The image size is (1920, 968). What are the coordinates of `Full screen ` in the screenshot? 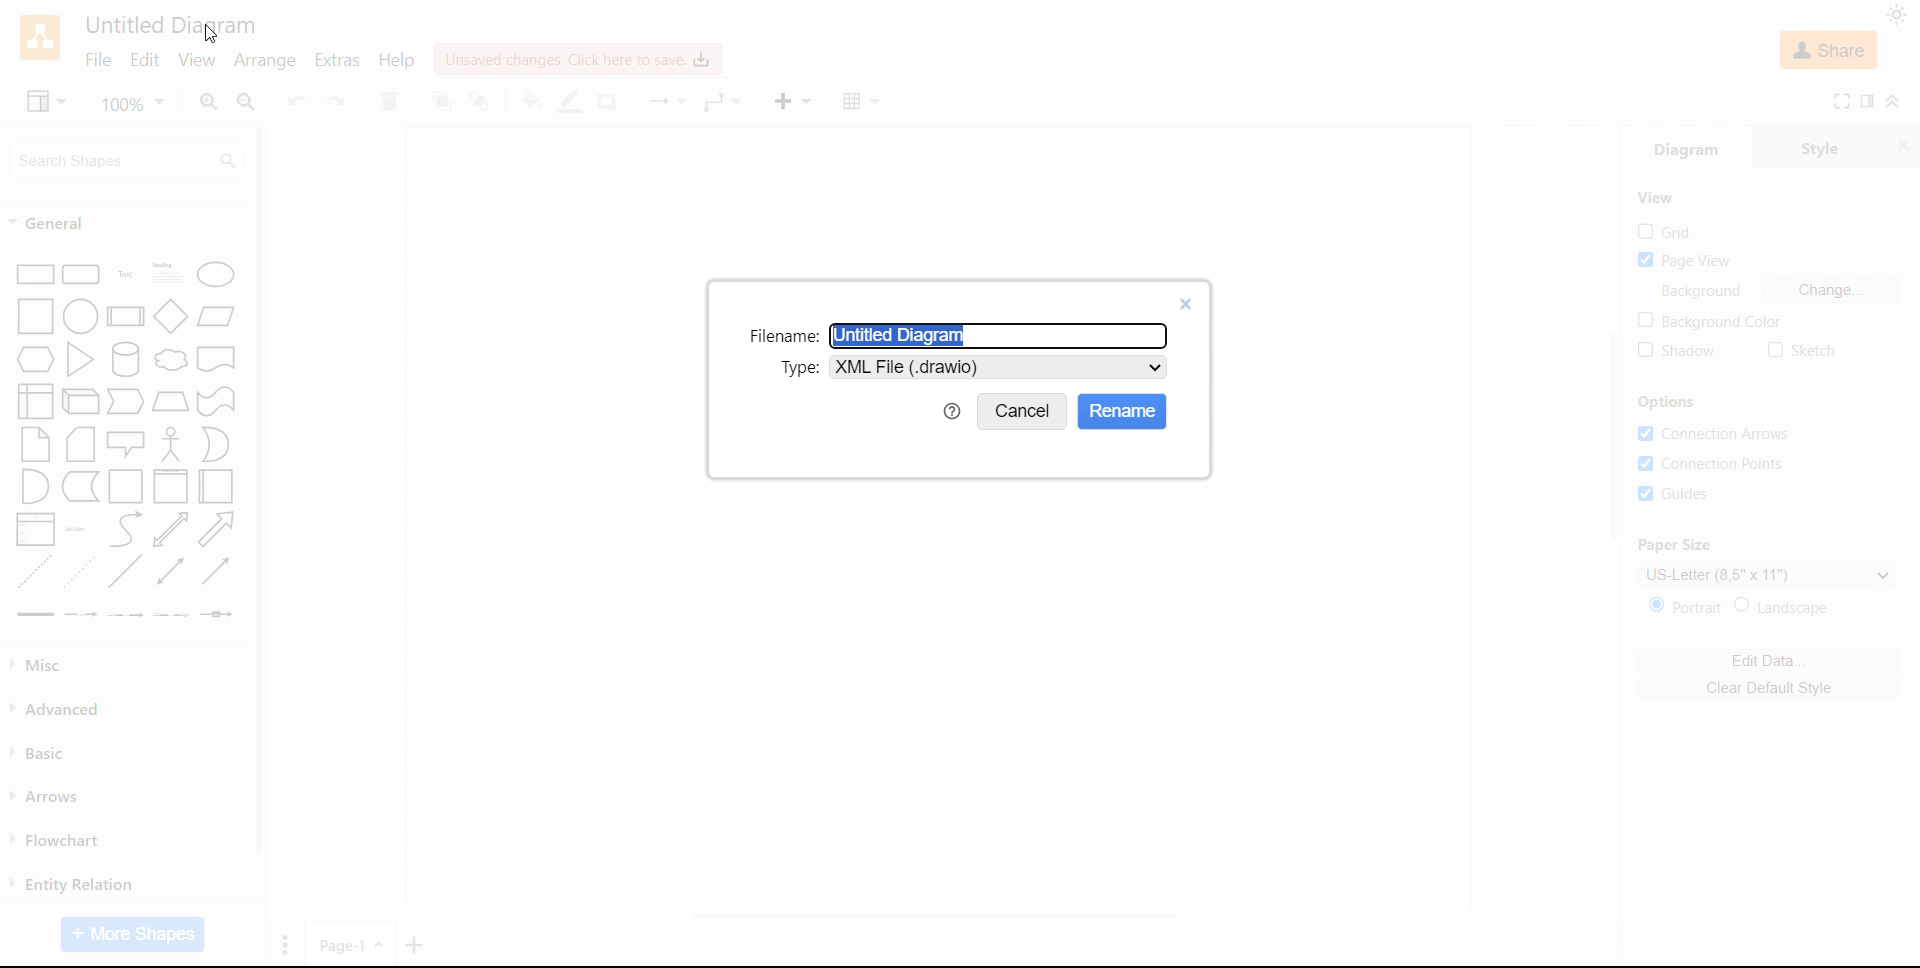 It's located at (1842, 101).